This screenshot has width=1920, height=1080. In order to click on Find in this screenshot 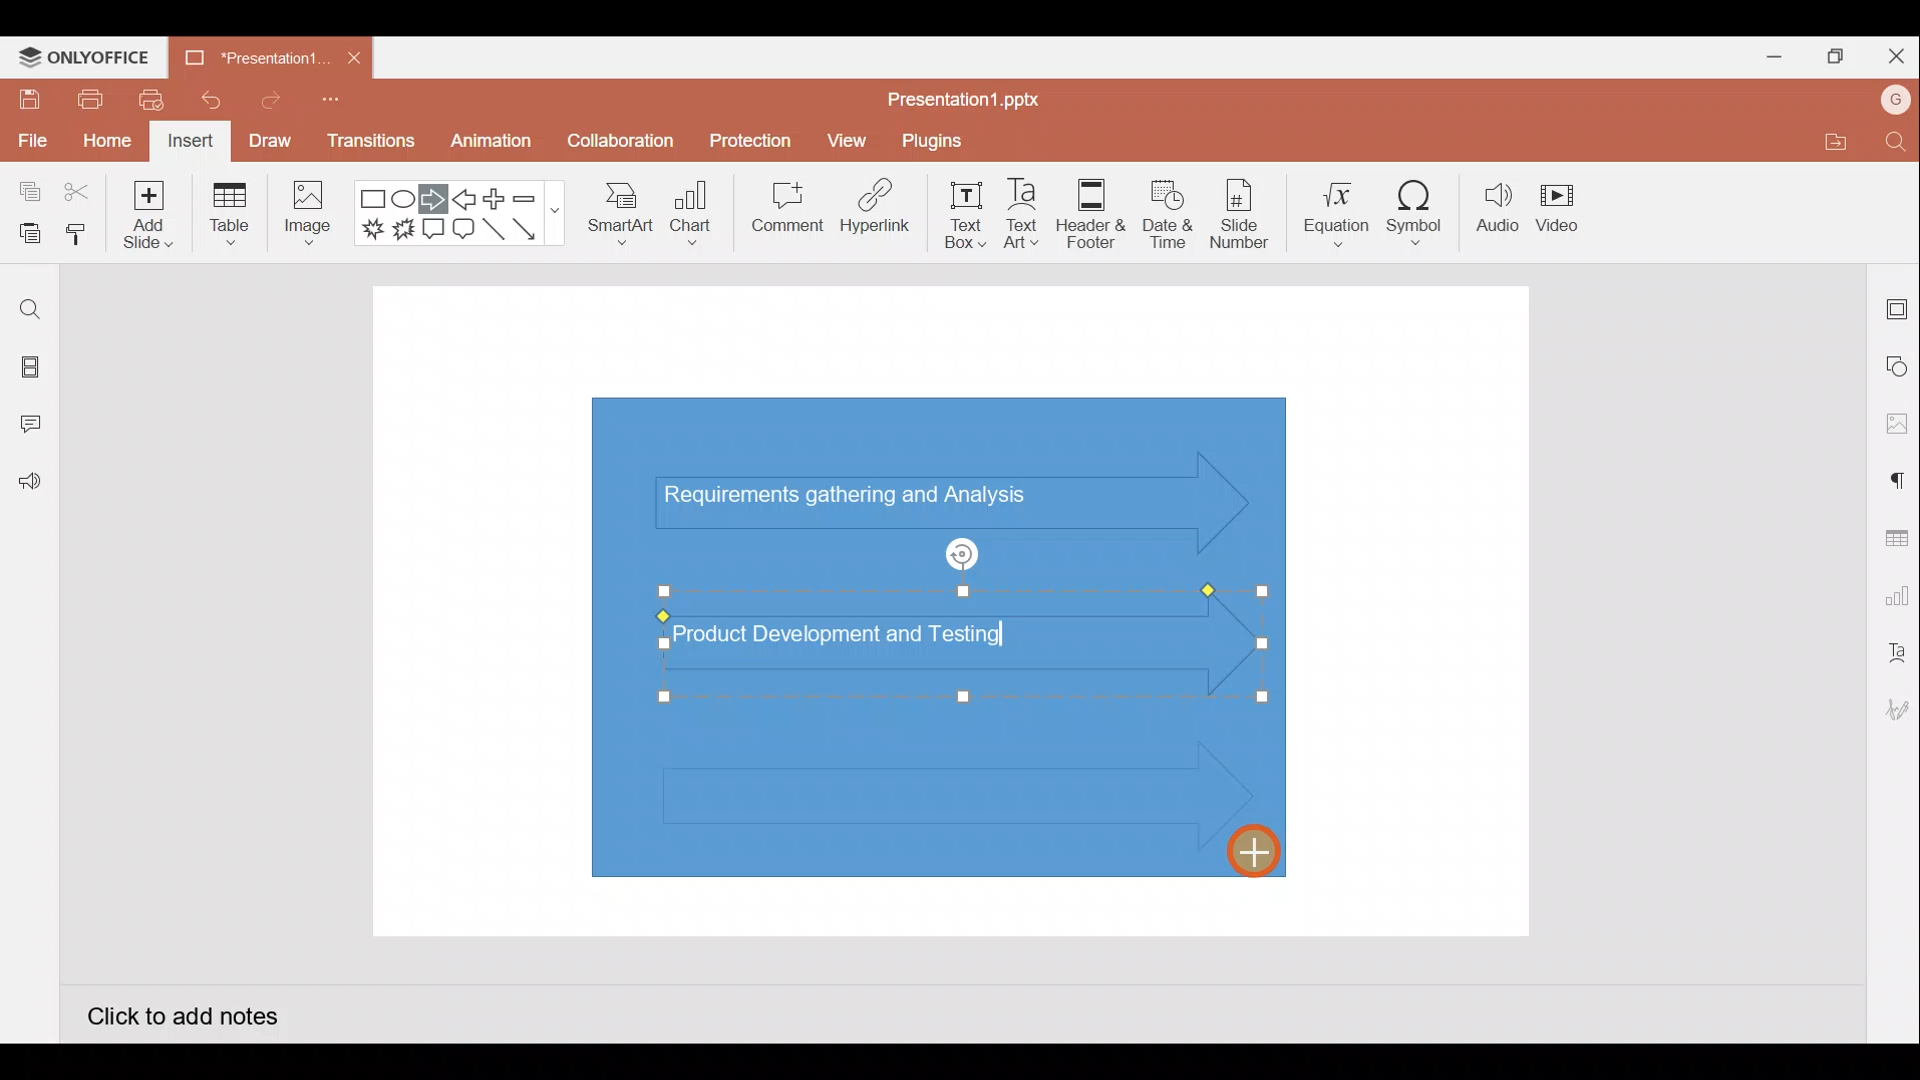, I will do `click(1898, 141)`.